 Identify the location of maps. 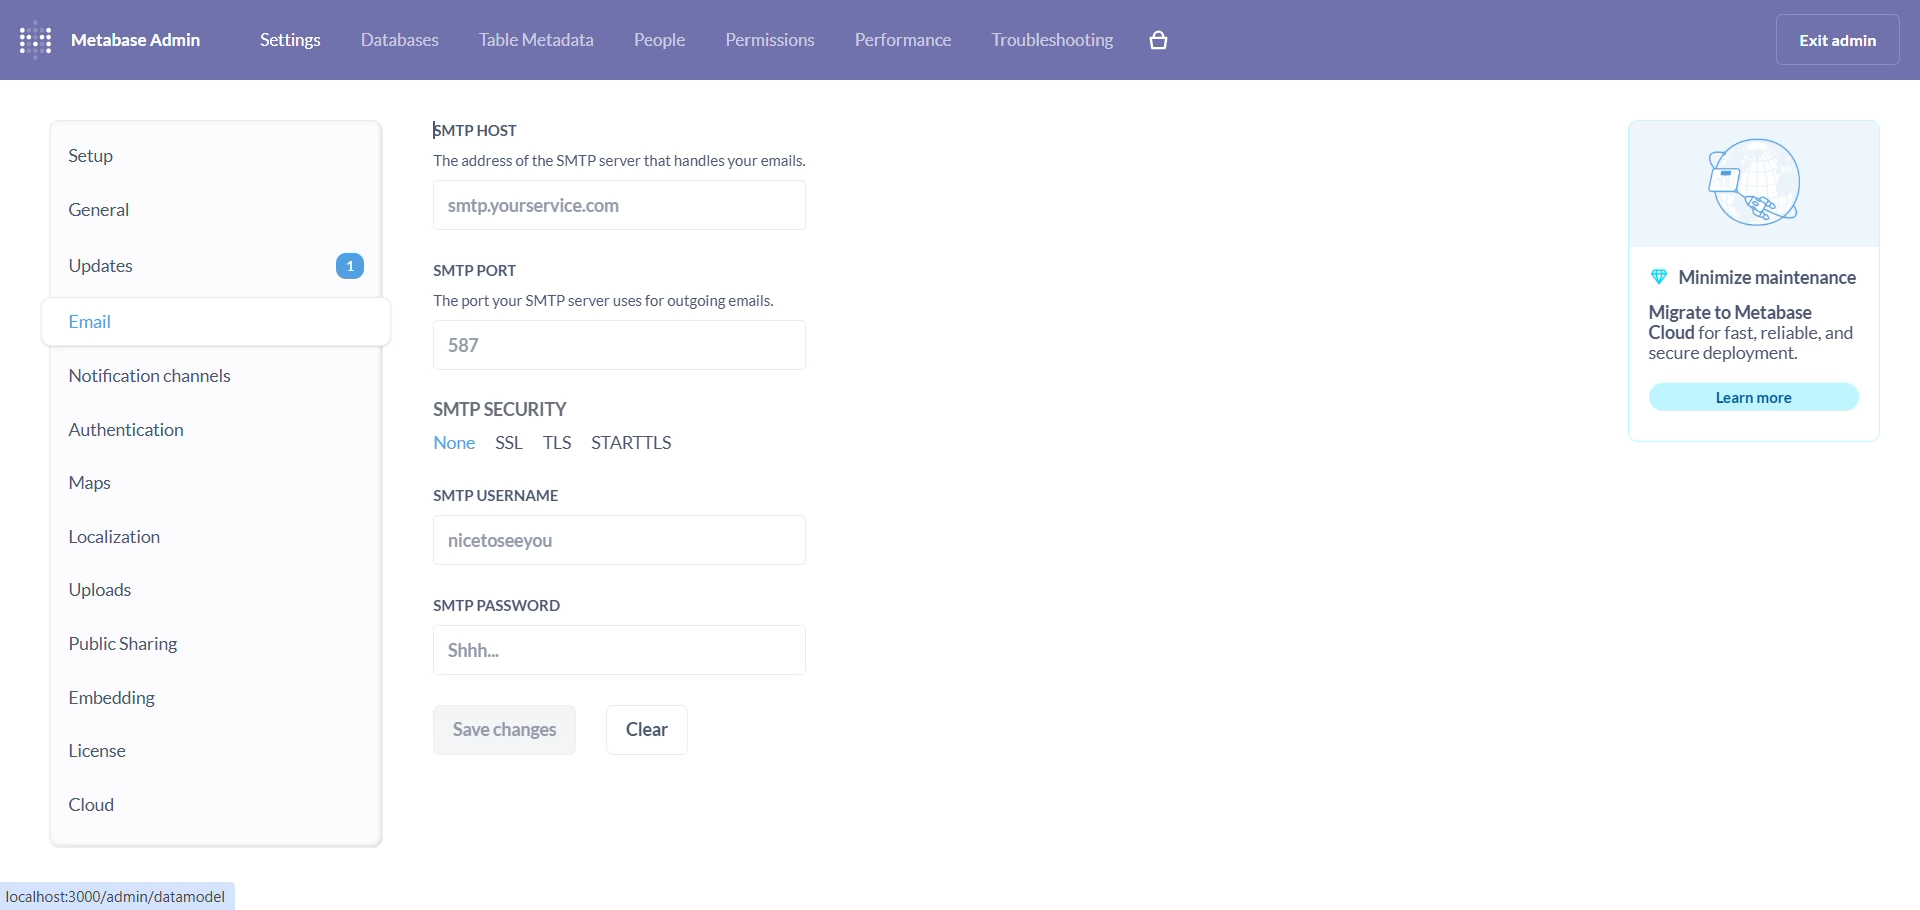
(181, 482).